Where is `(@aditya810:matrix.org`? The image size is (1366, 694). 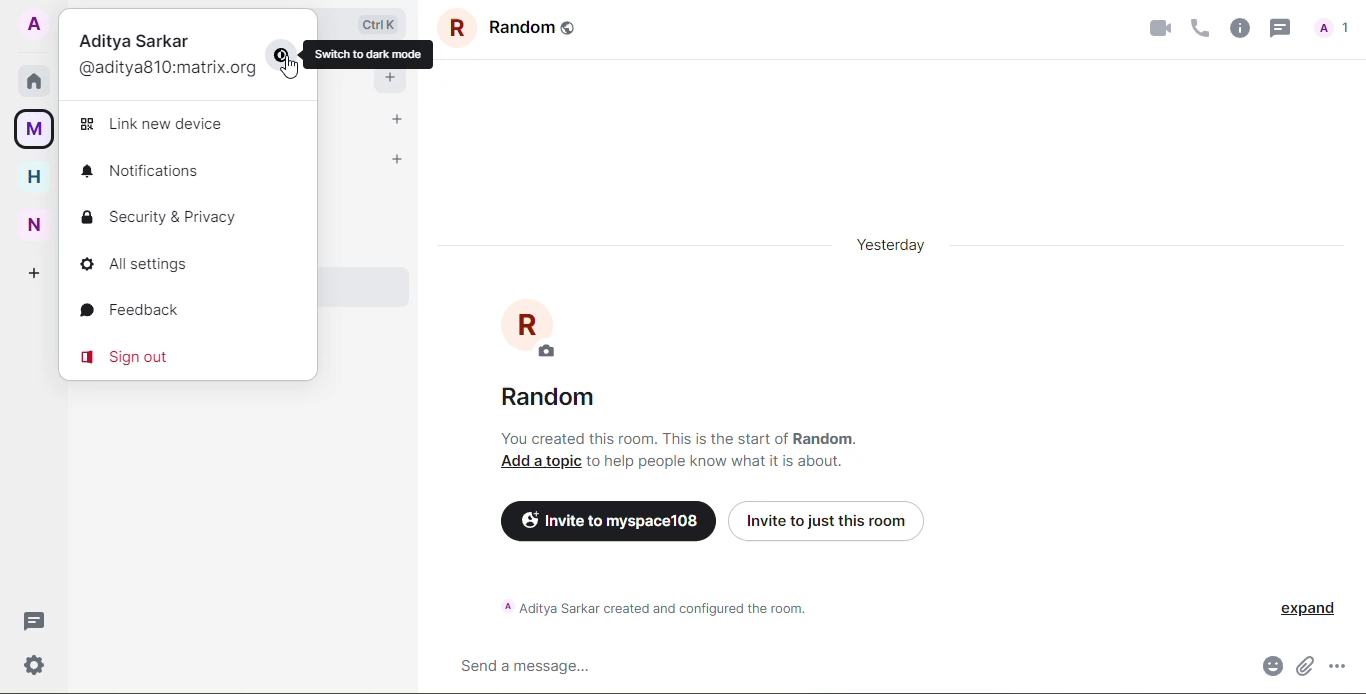
(@aditya810:matrix.org is located at coordinates (160, 70).